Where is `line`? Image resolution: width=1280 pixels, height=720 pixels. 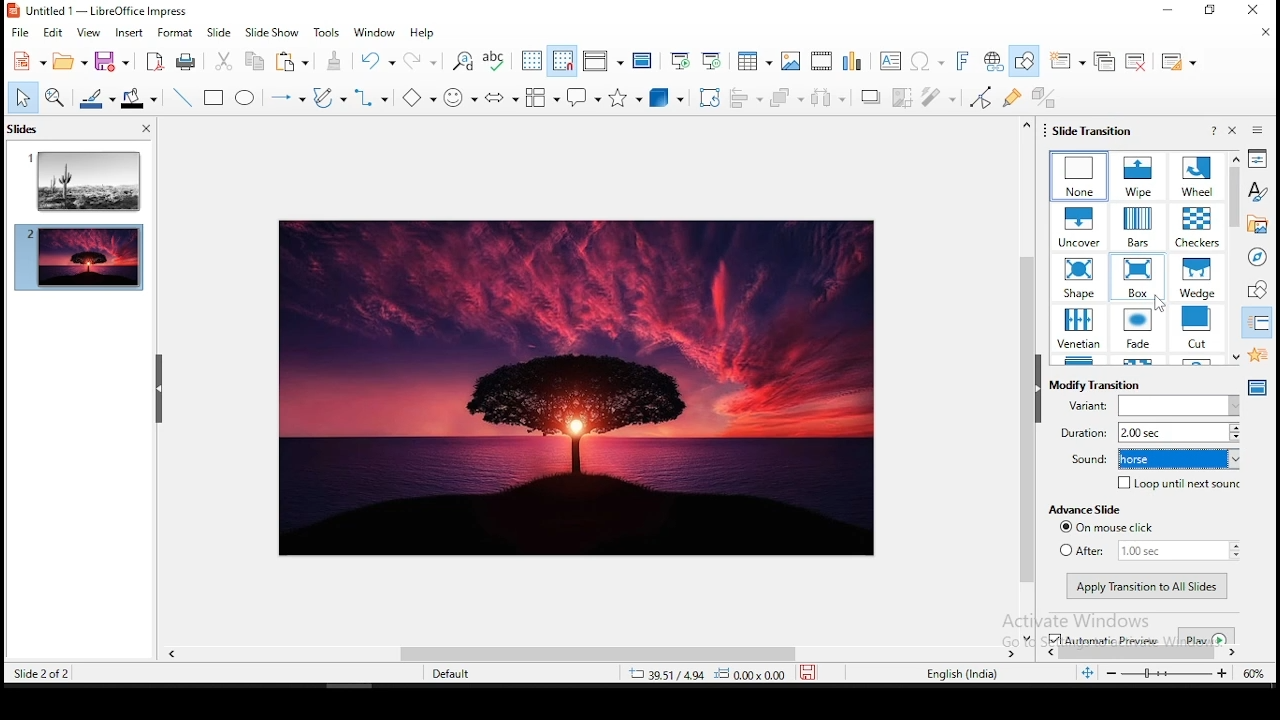 line is located at coordinates (180, 94).